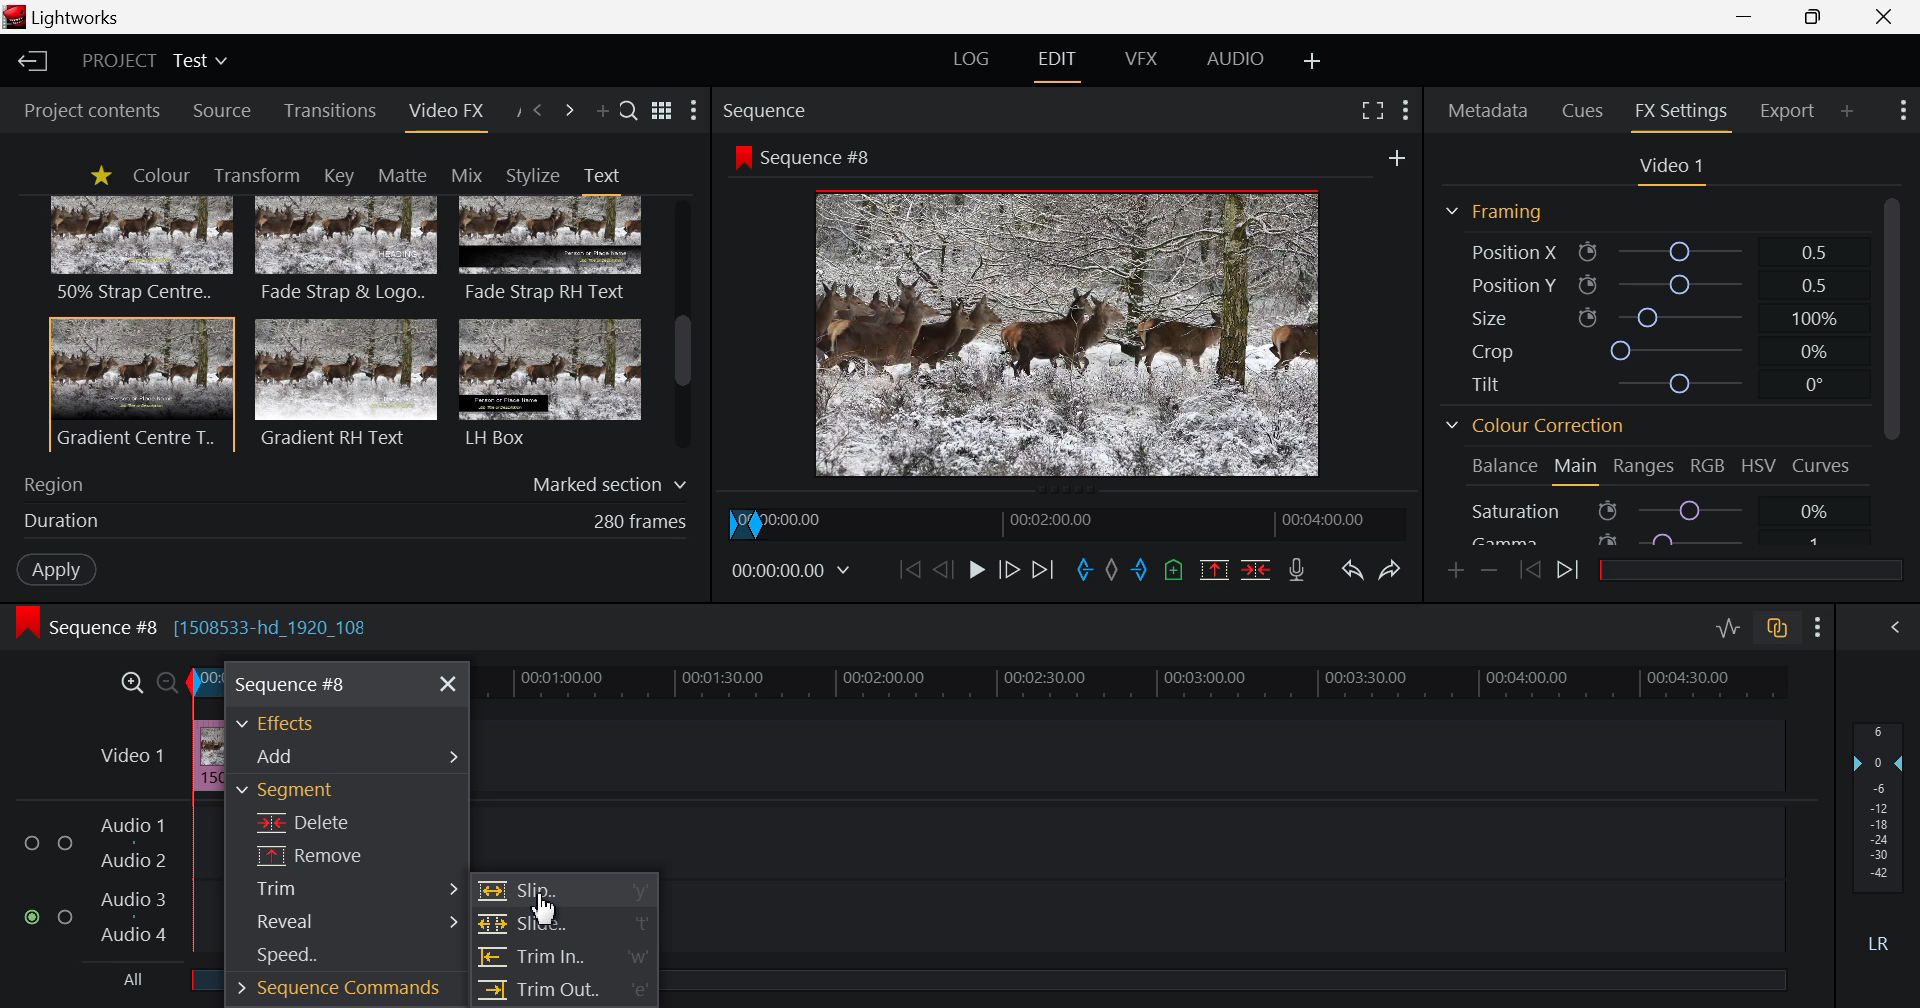  I want to click on All, so click(119, 983).